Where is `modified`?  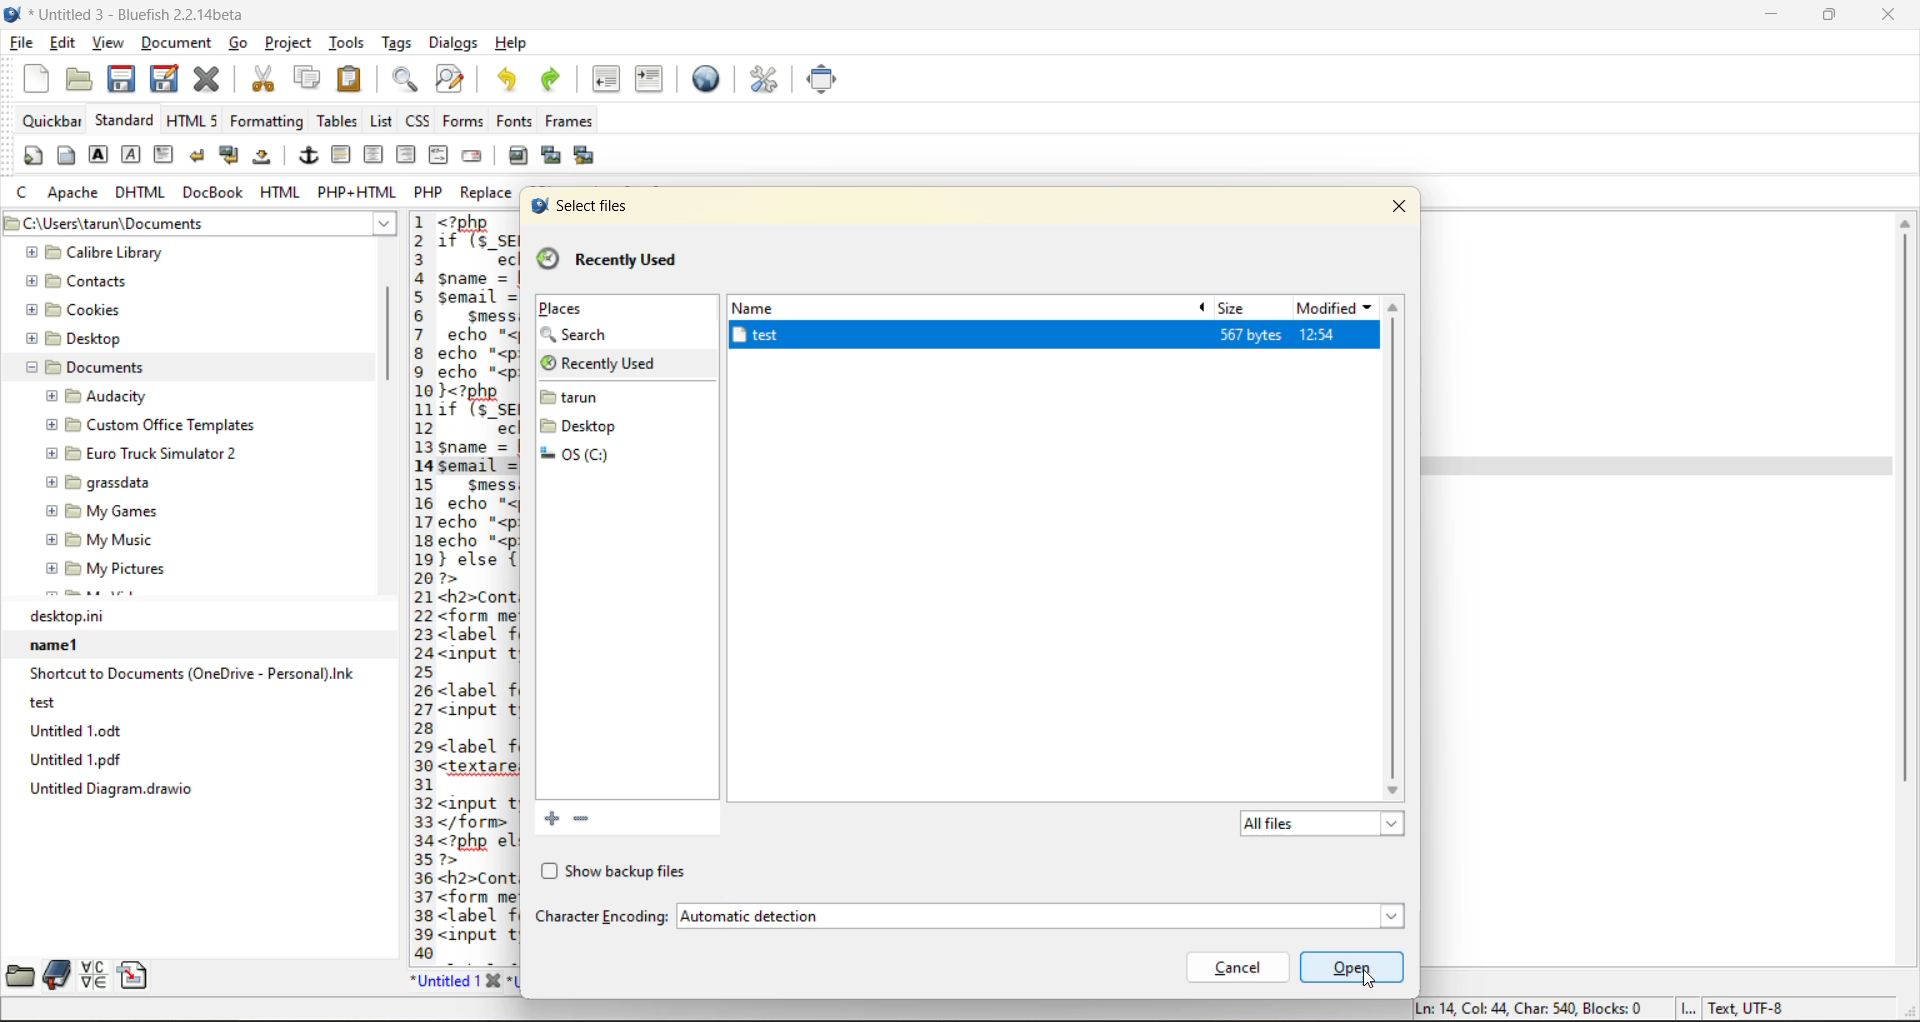 modified is located at coordinates (1336, 308).